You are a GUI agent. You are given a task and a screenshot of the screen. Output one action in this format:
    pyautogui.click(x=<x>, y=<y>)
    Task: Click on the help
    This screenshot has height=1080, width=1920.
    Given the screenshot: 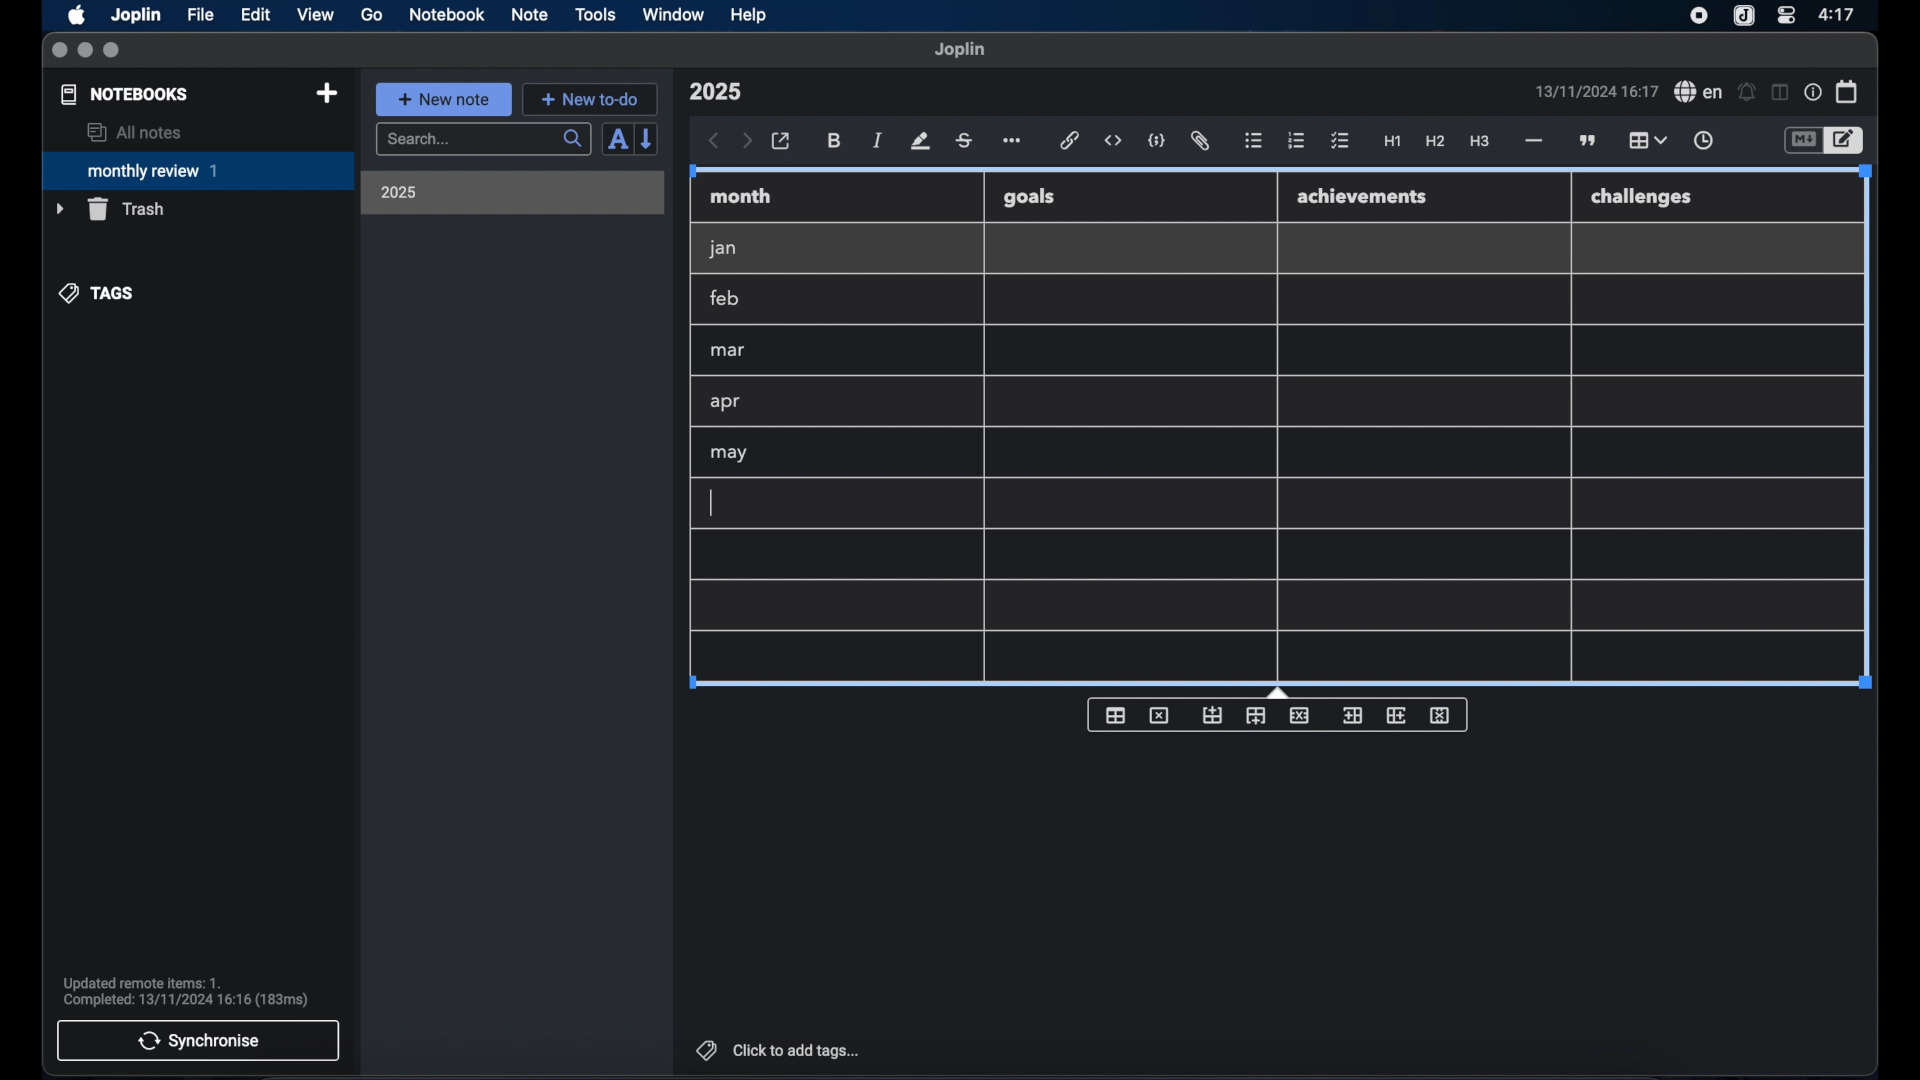 What is the action you would take?
    pyautogui.click(x=750, y=15)
    